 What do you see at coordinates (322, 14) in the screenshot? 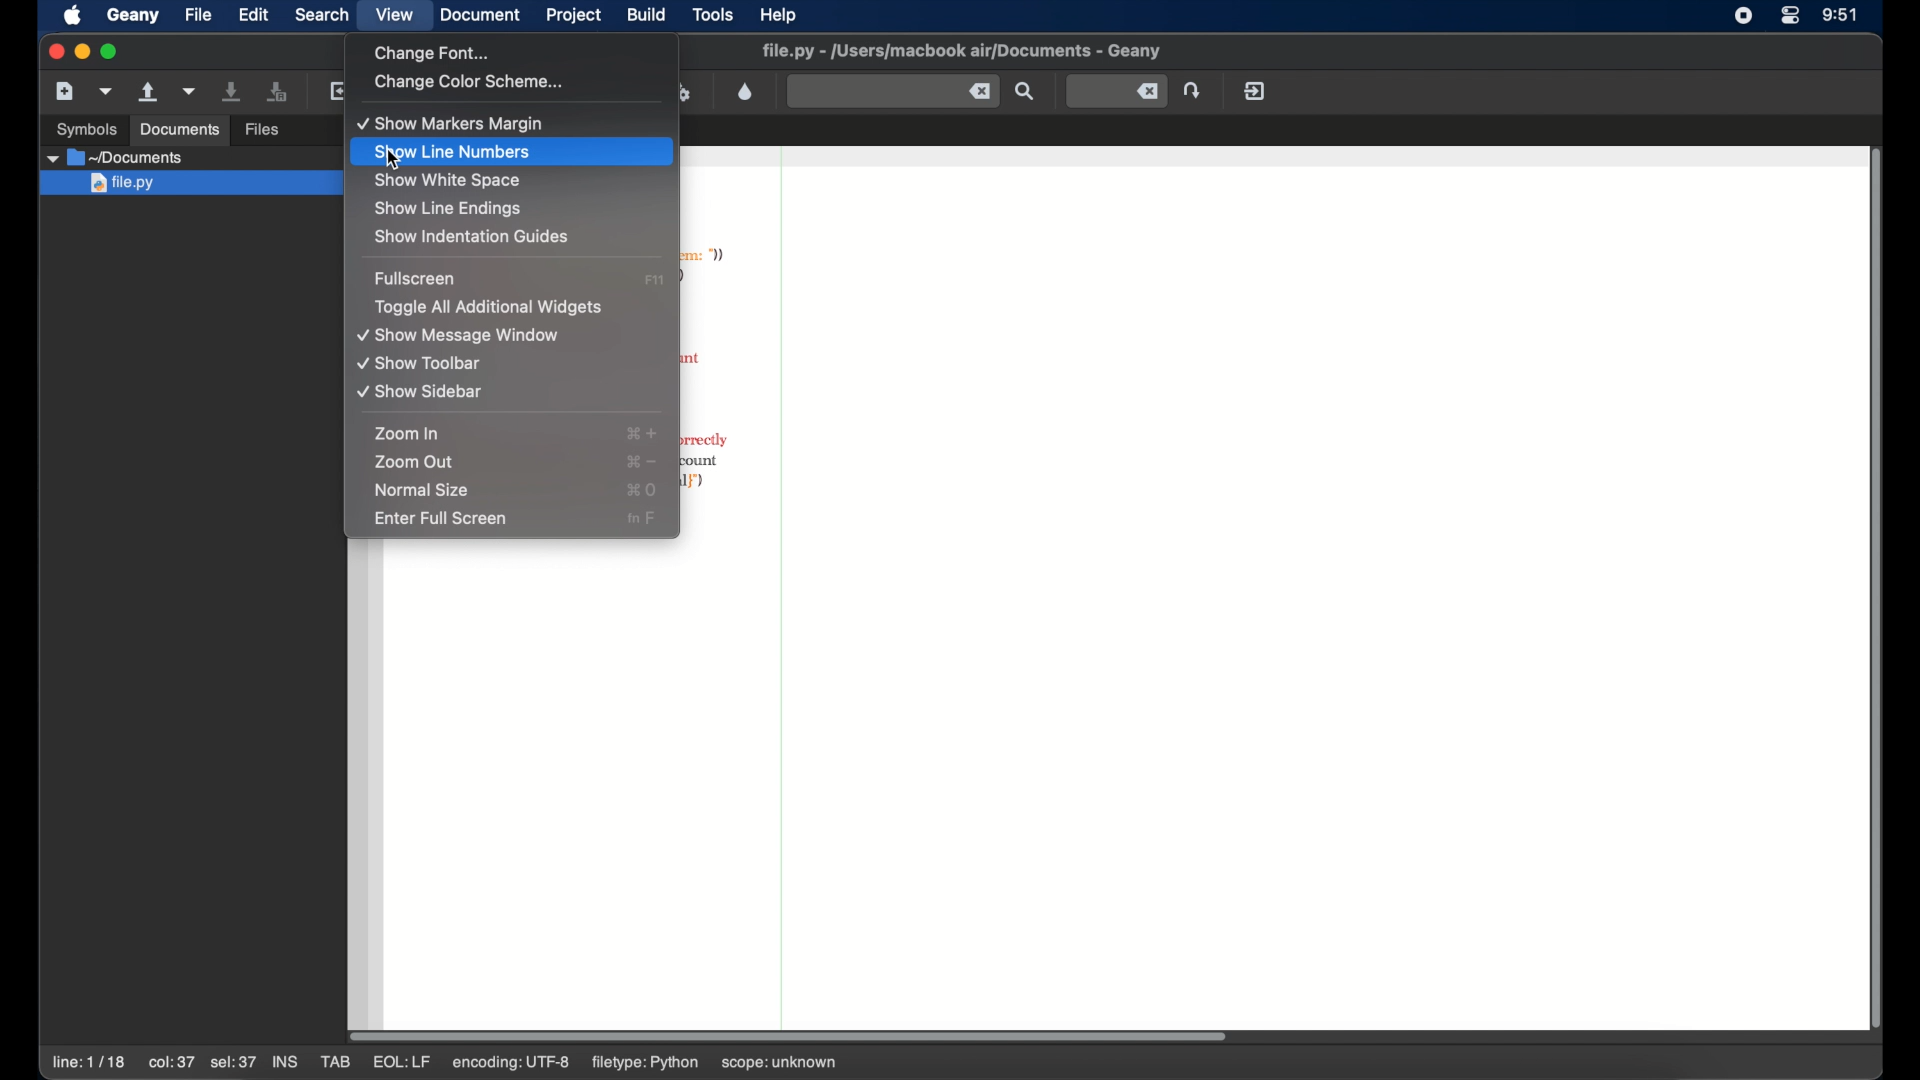
I see `search` at bounding box center [322, 14].